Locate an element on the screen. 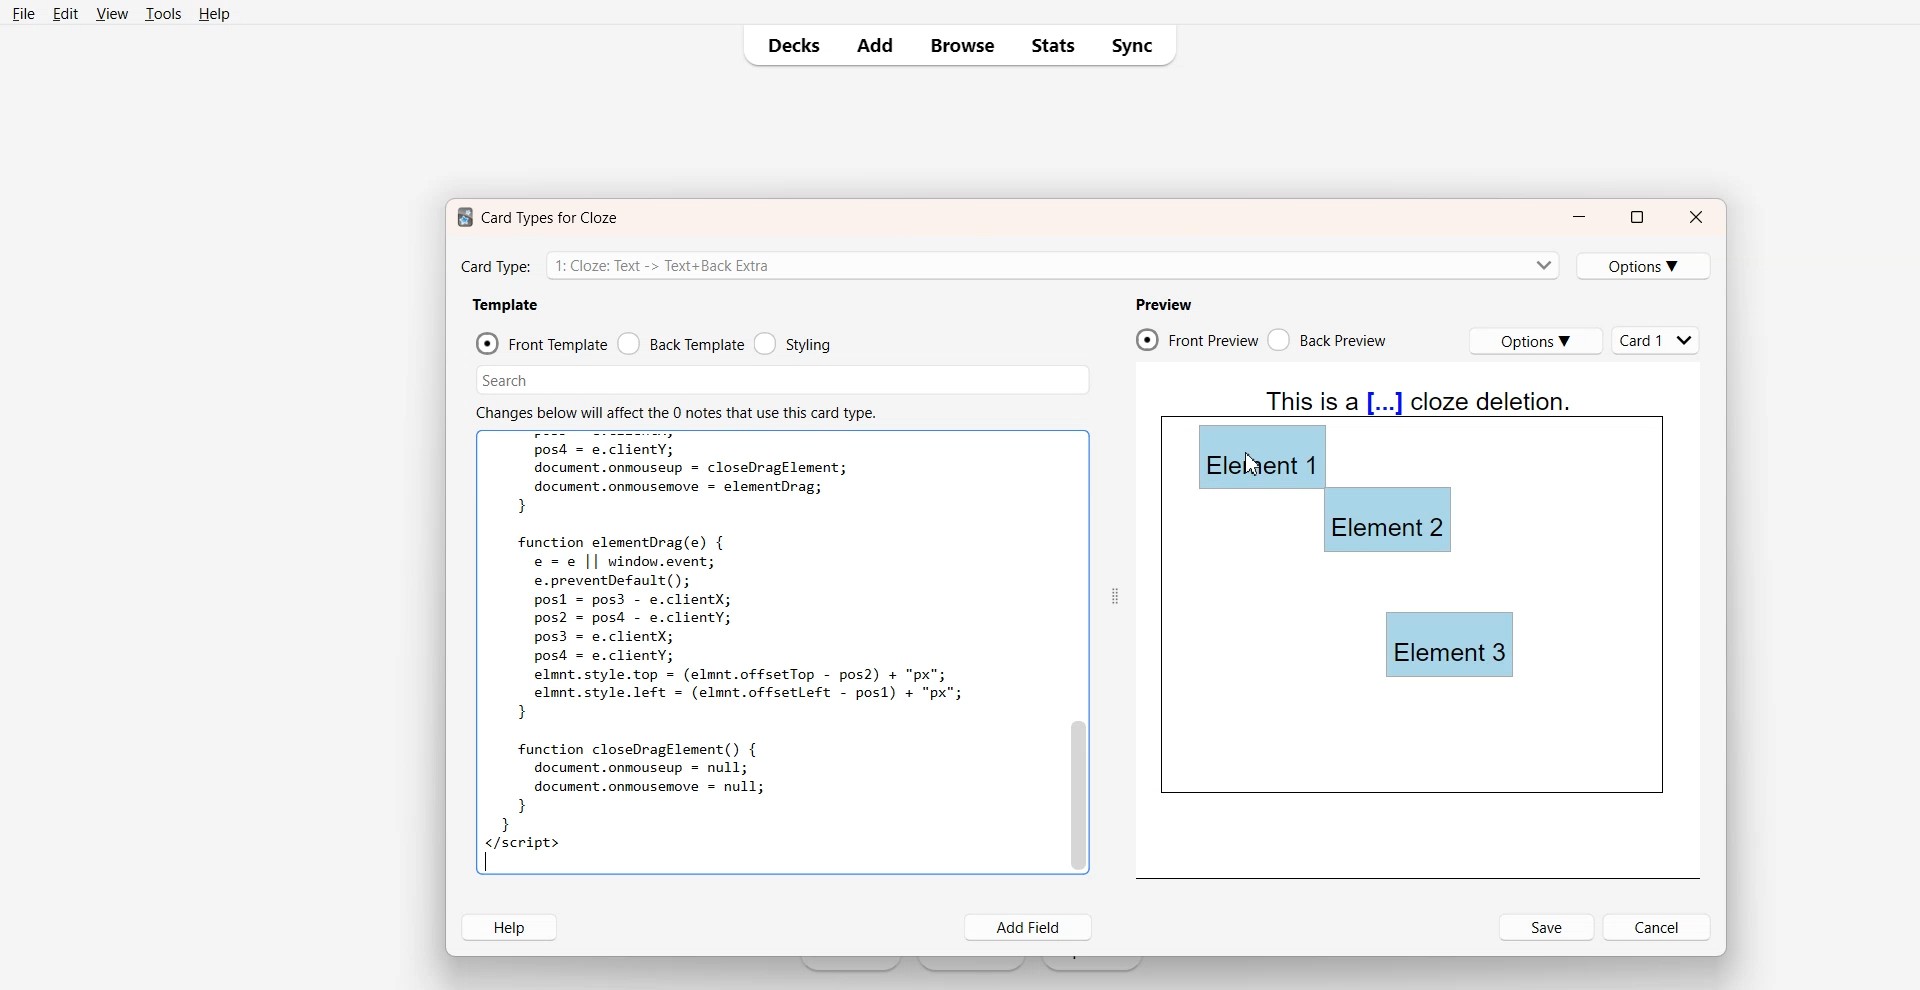 The image size is (1920, 990). Help is located at coordinates (508, 927).